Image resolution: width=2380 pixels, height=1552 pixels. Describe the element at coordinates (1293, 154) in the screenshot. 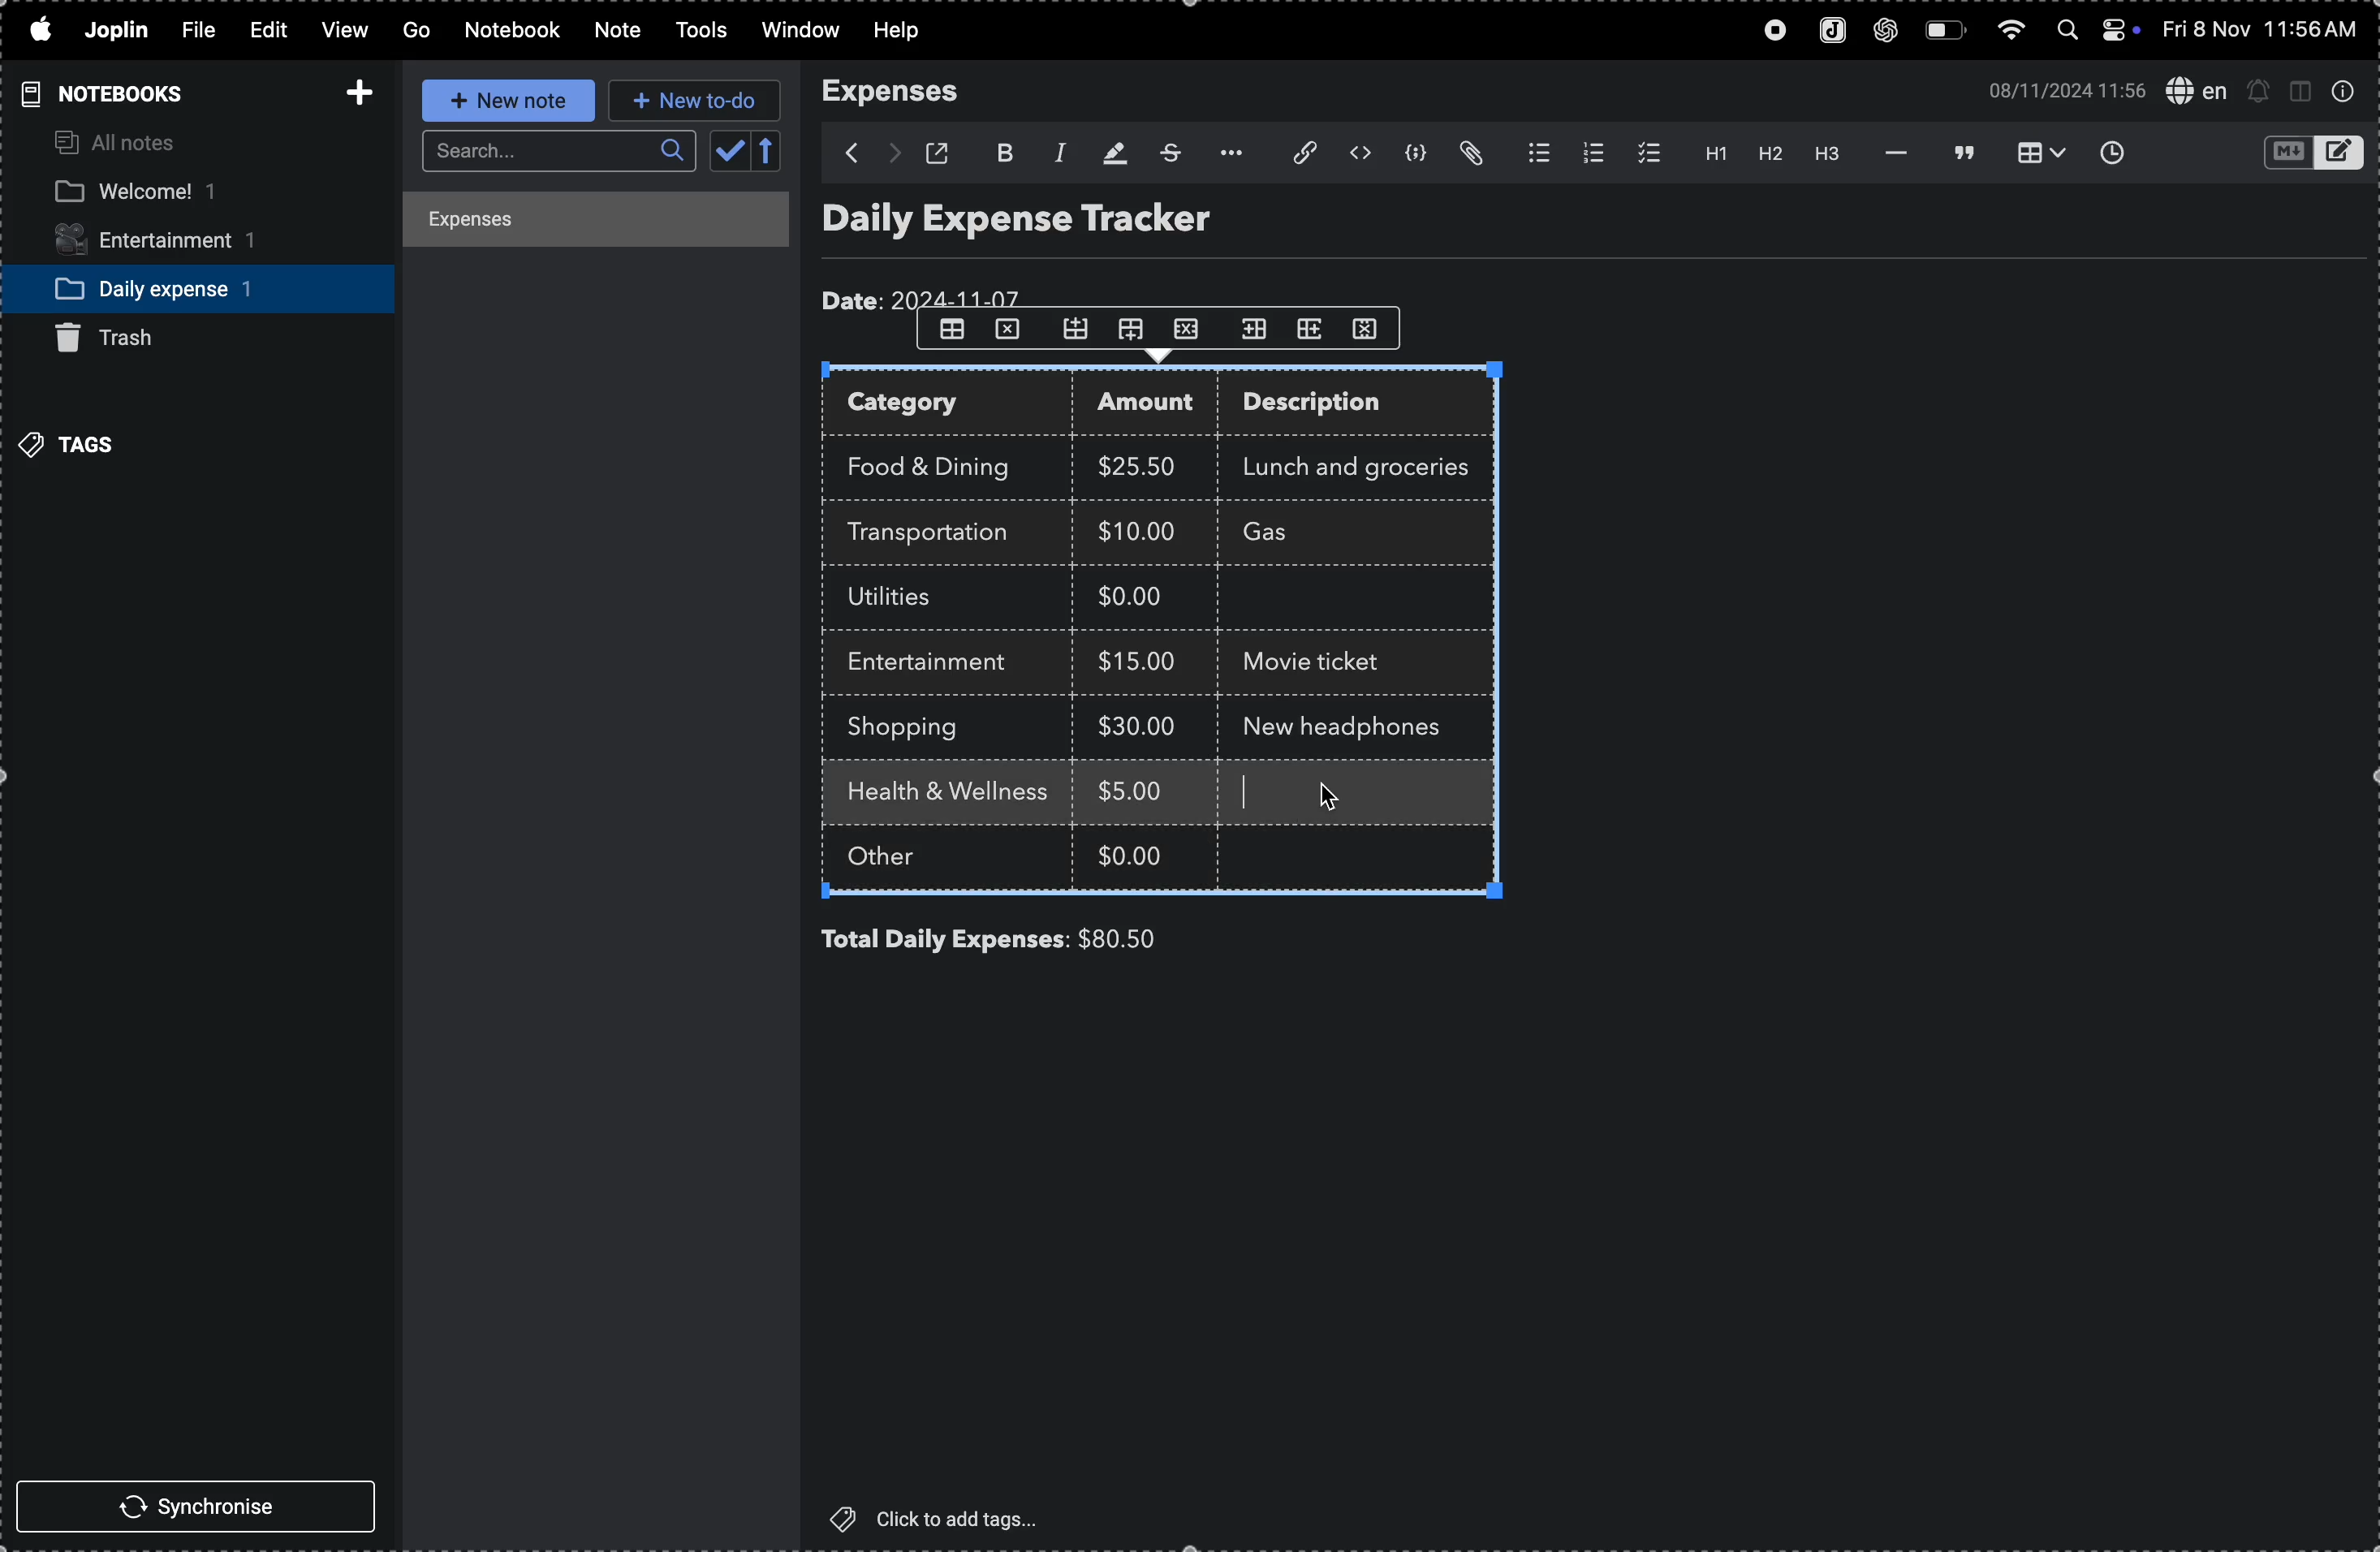

I see `attach file` at that location.